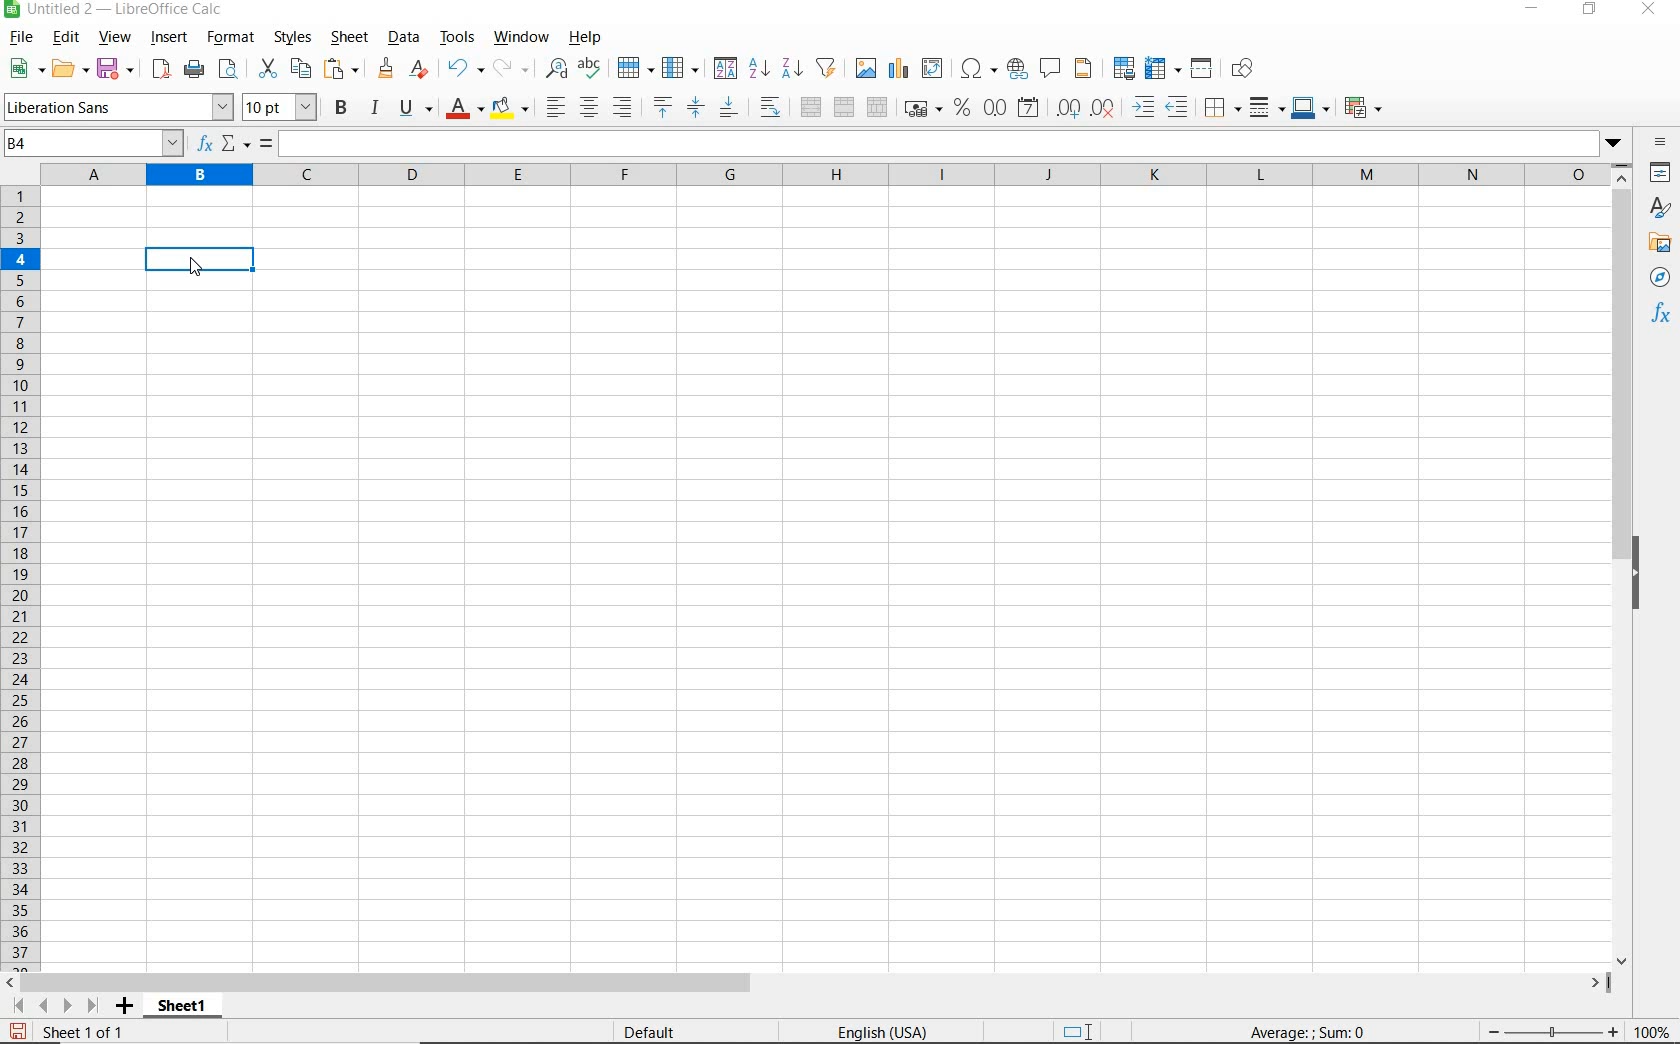 The width and height of the screenshot is (1680, 1044). What do you see at coordinates (1624, 566) in the screenshot?
I see `scrollbar` at bounding box center [1624, 566].